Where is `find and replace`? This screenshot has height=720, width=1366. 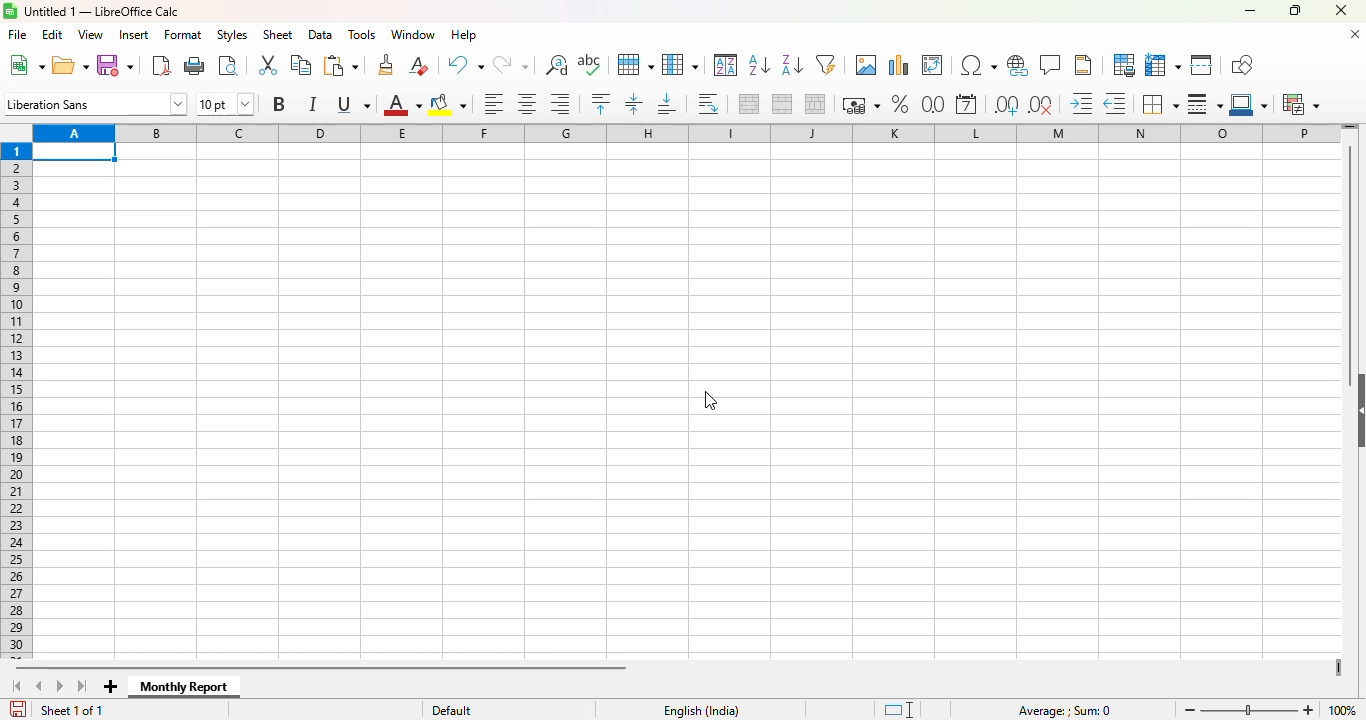 find and replace is located at coordinates (556, 65).